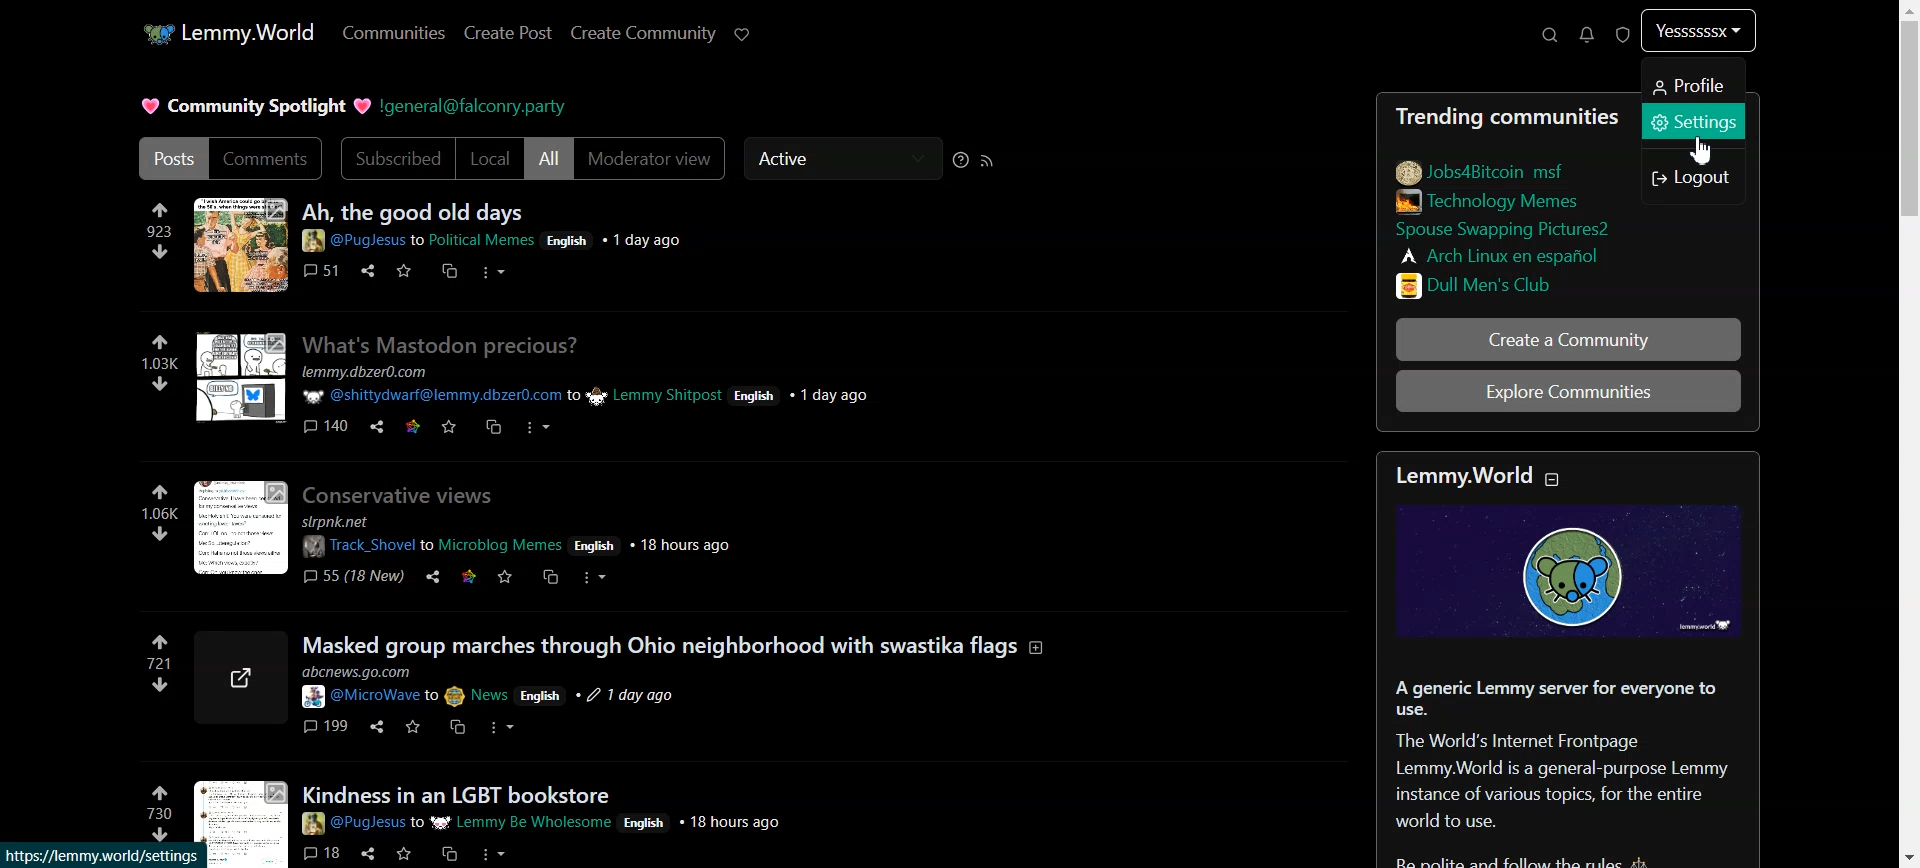  What do you see at coordinates (552, 822) in the screenshot?
I see `post details` at bounding box center [552, 822].